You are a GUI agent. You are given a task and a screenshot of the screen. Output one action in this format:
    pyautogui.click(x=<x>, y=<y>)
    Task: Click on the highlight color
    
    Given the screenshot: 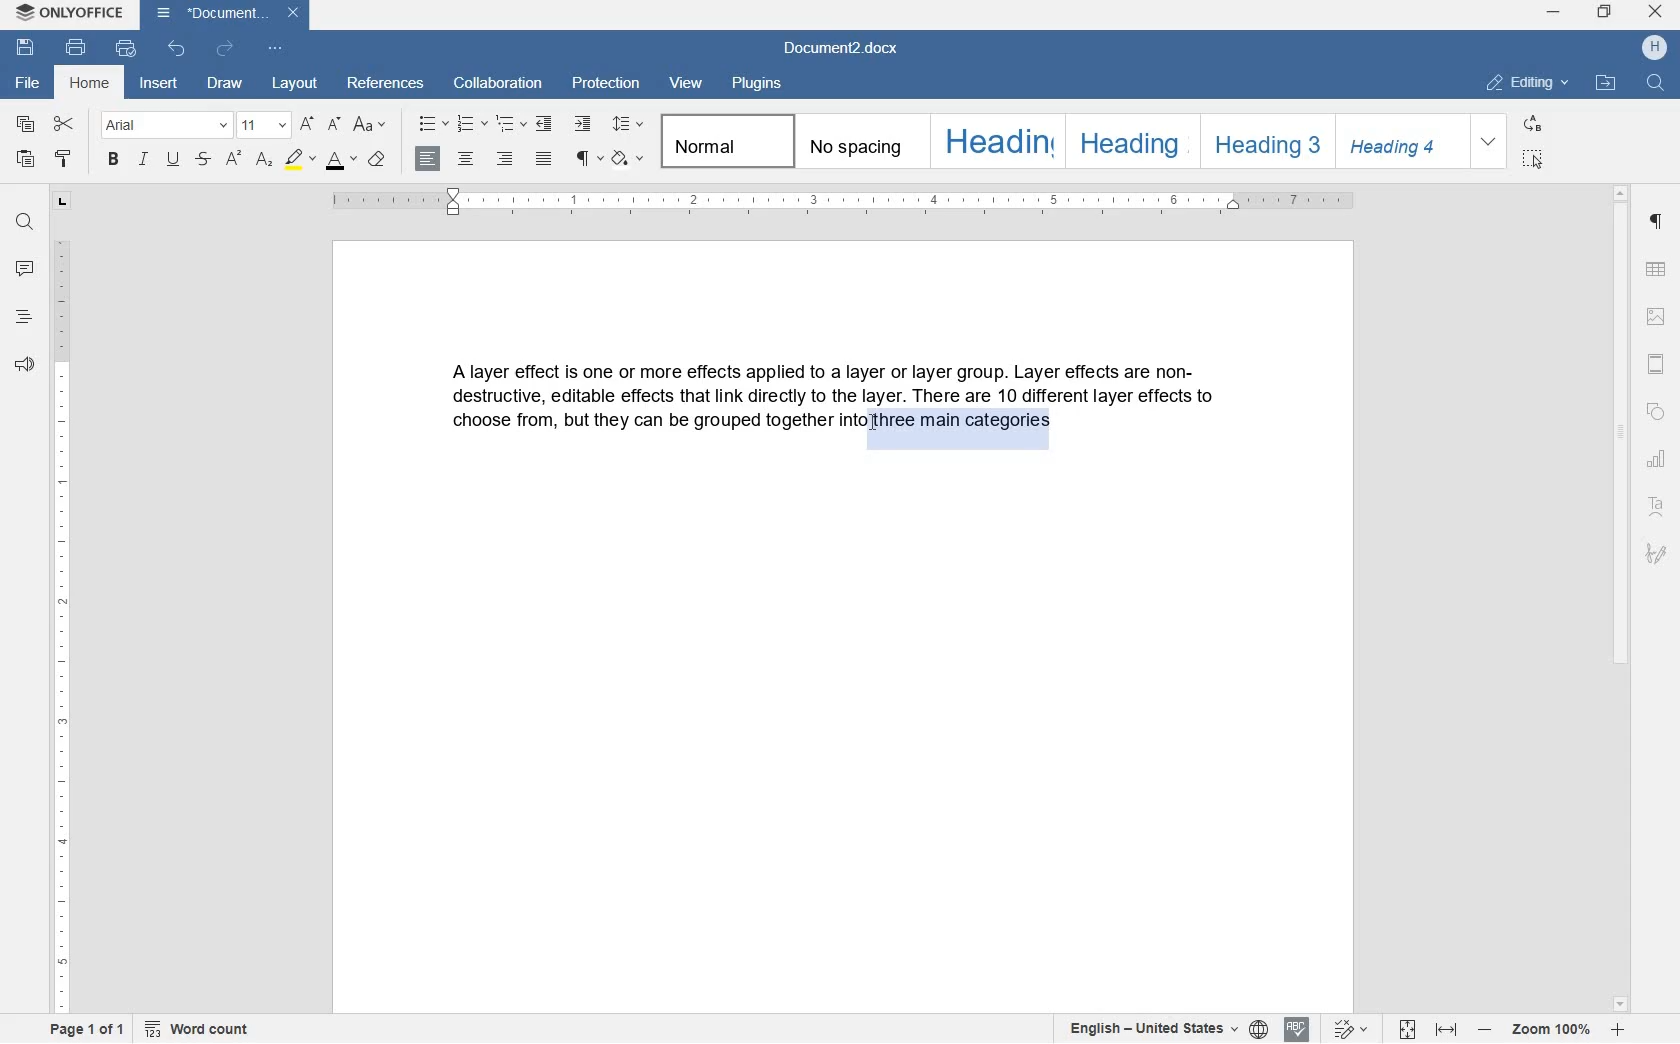 What is the action you would take?
    pyautogui.click(x=301, y=161)
    